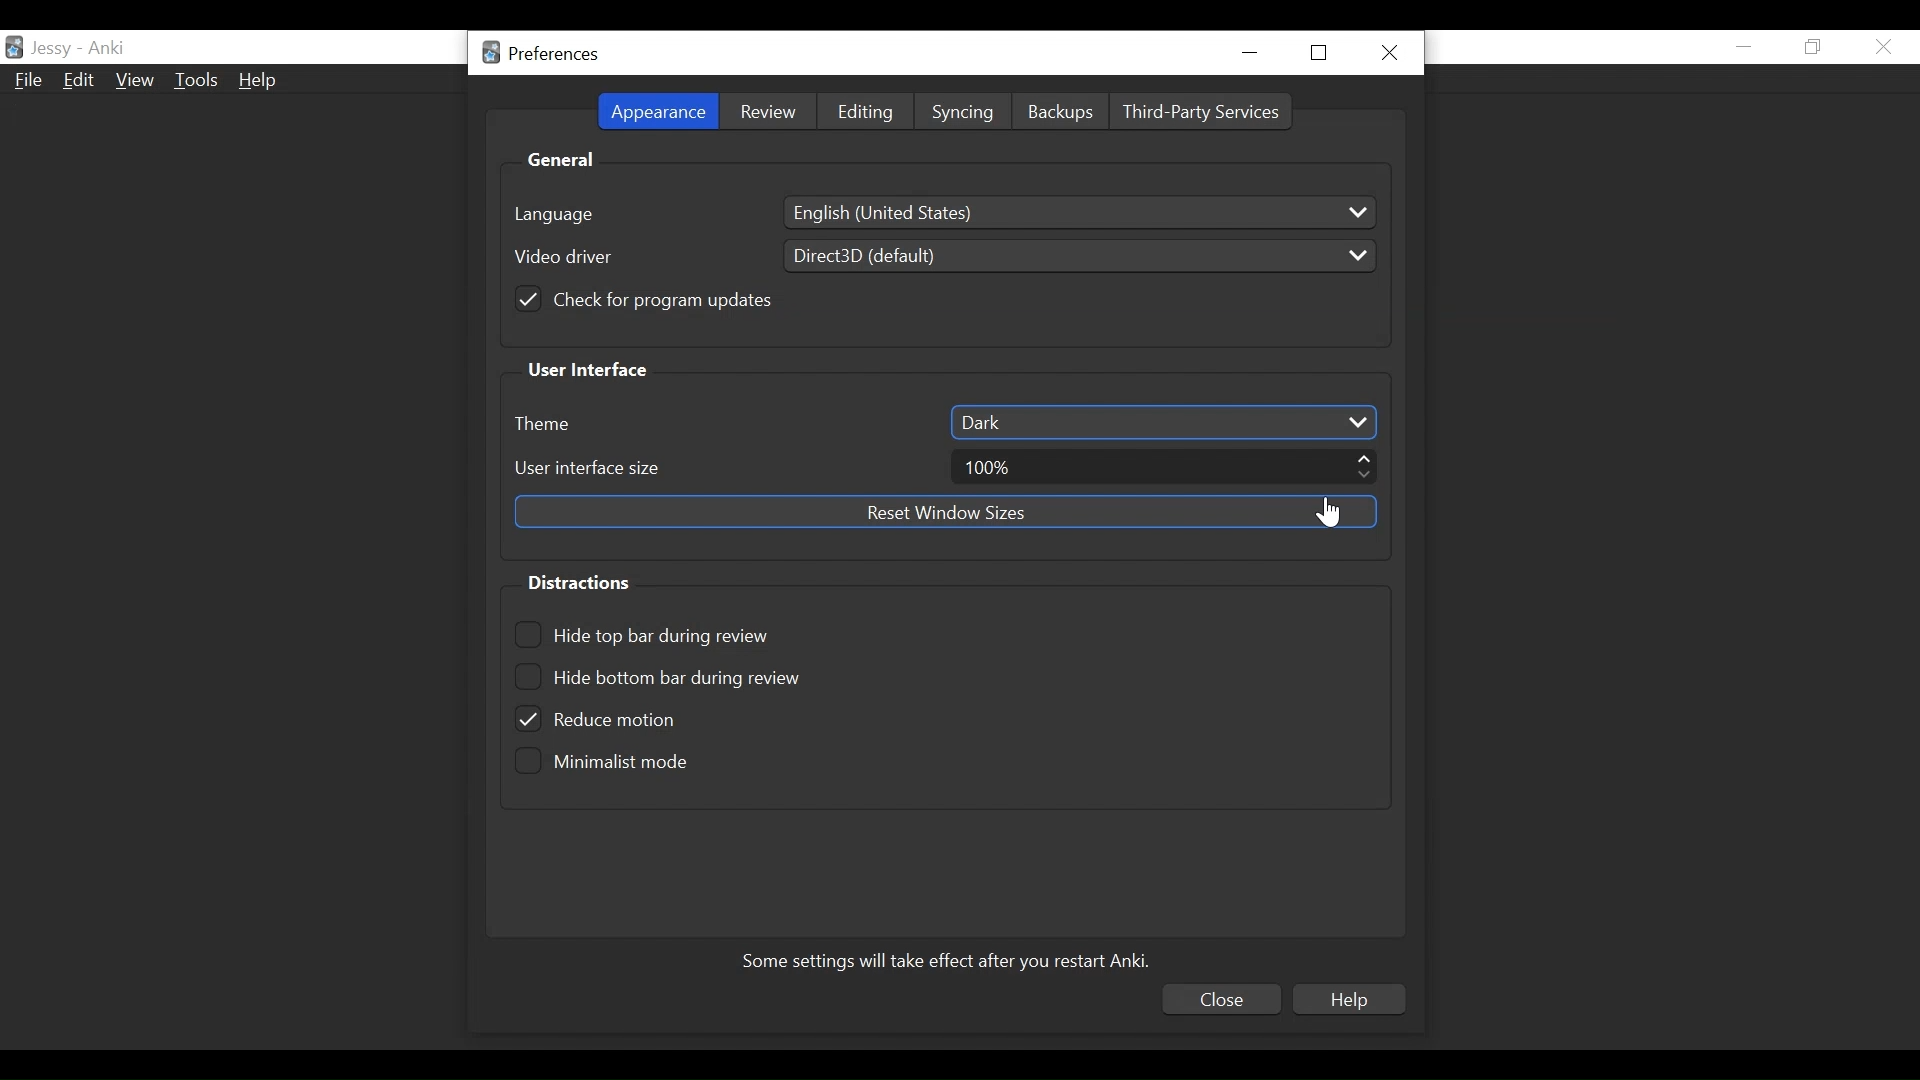 This screenshot has width=1920, height=1080. What do you see at coordinates (950, 961) in the screenshot?
I see `Some settings will take effect after you restart Anki` at bounding box center [950, 961].